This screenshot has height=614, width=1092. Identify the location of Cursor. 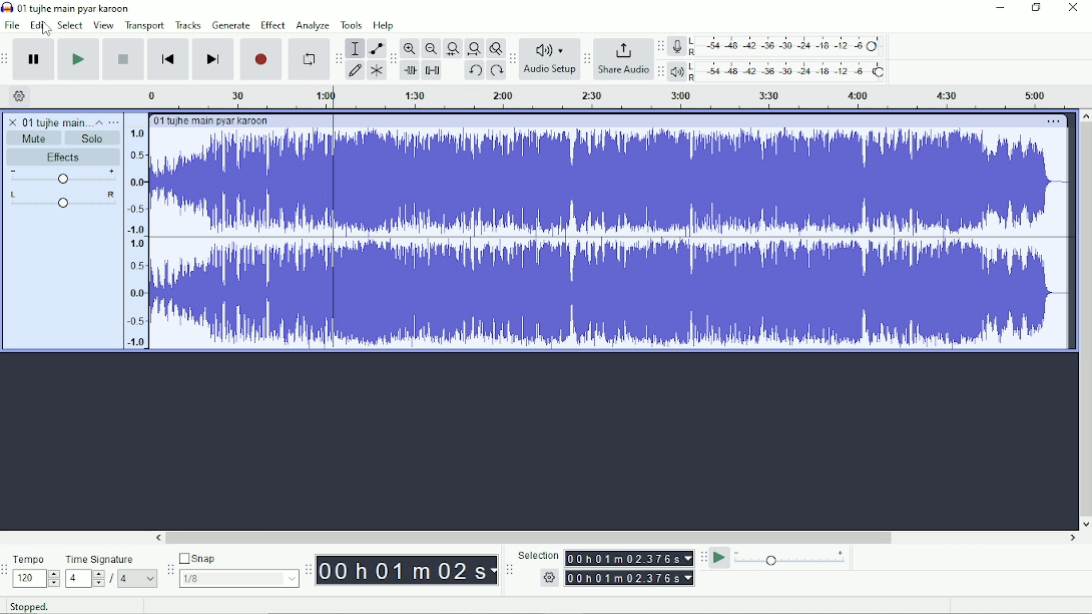
(45, 29).